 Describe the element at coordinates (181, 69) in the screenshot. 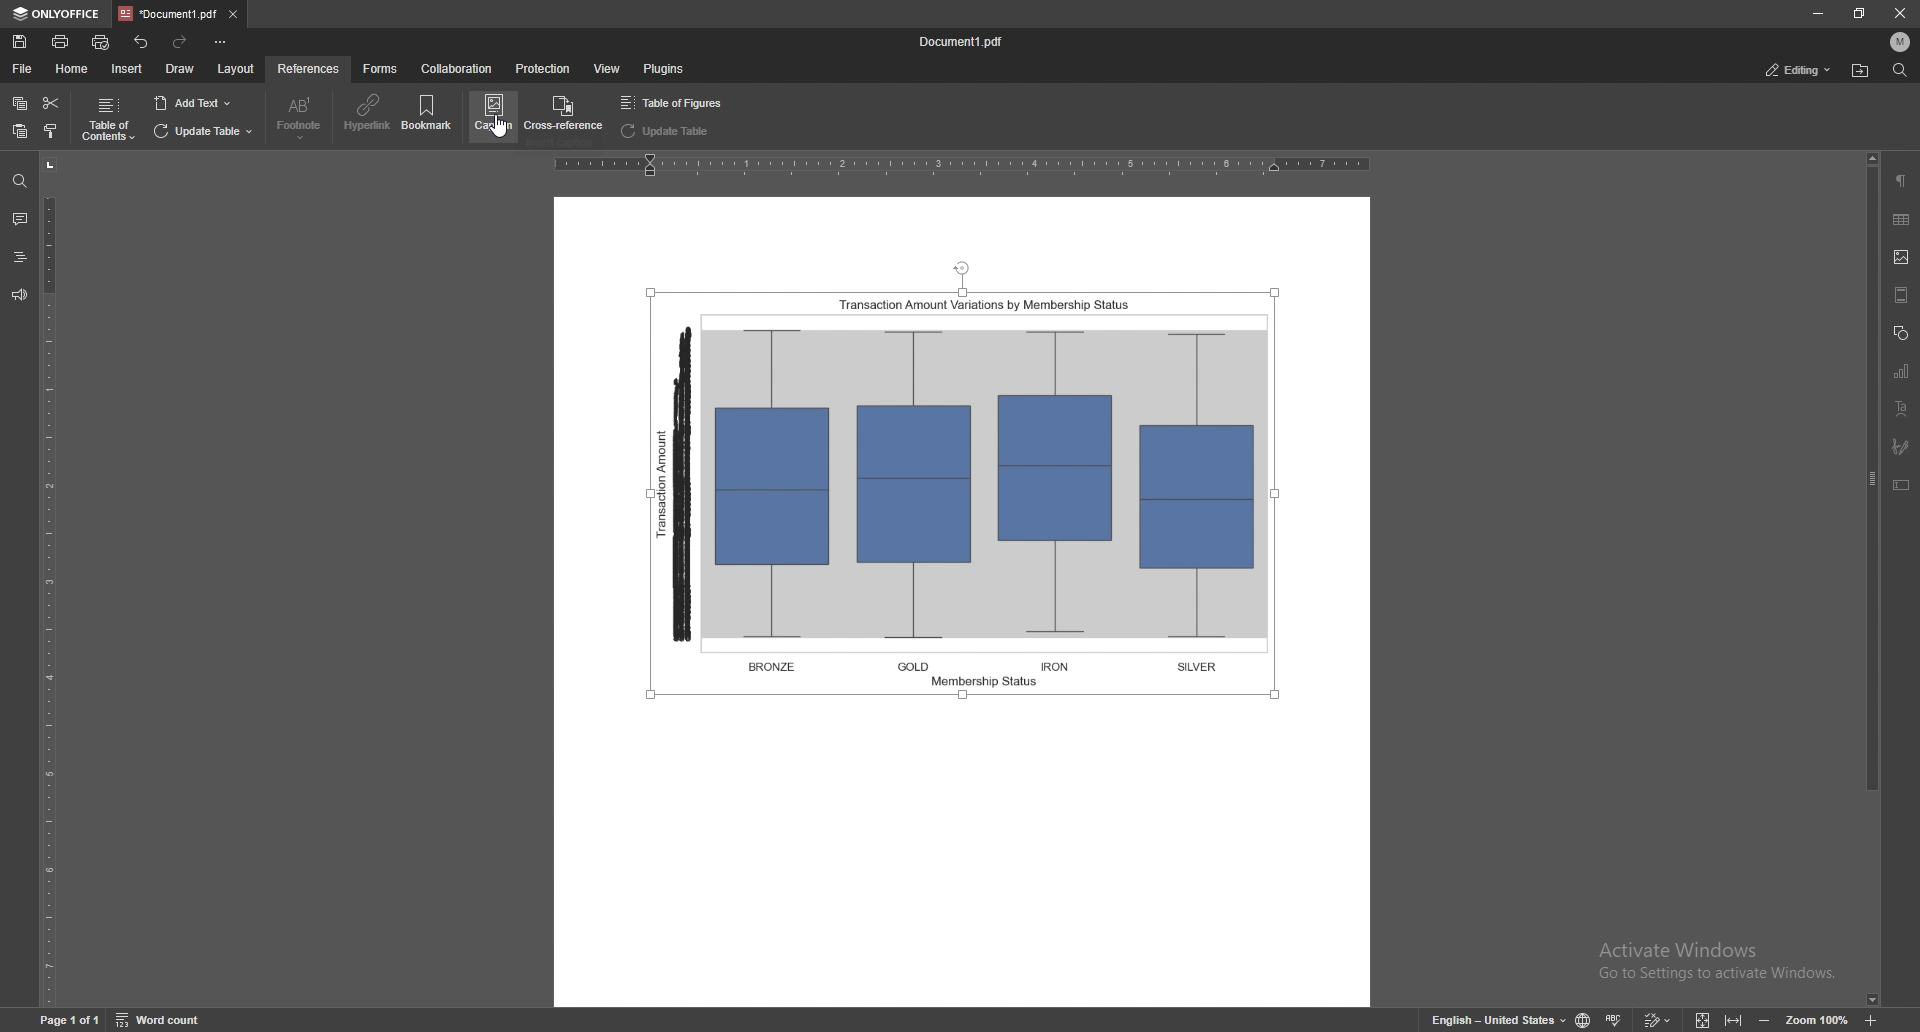

I see `draw` at that location.